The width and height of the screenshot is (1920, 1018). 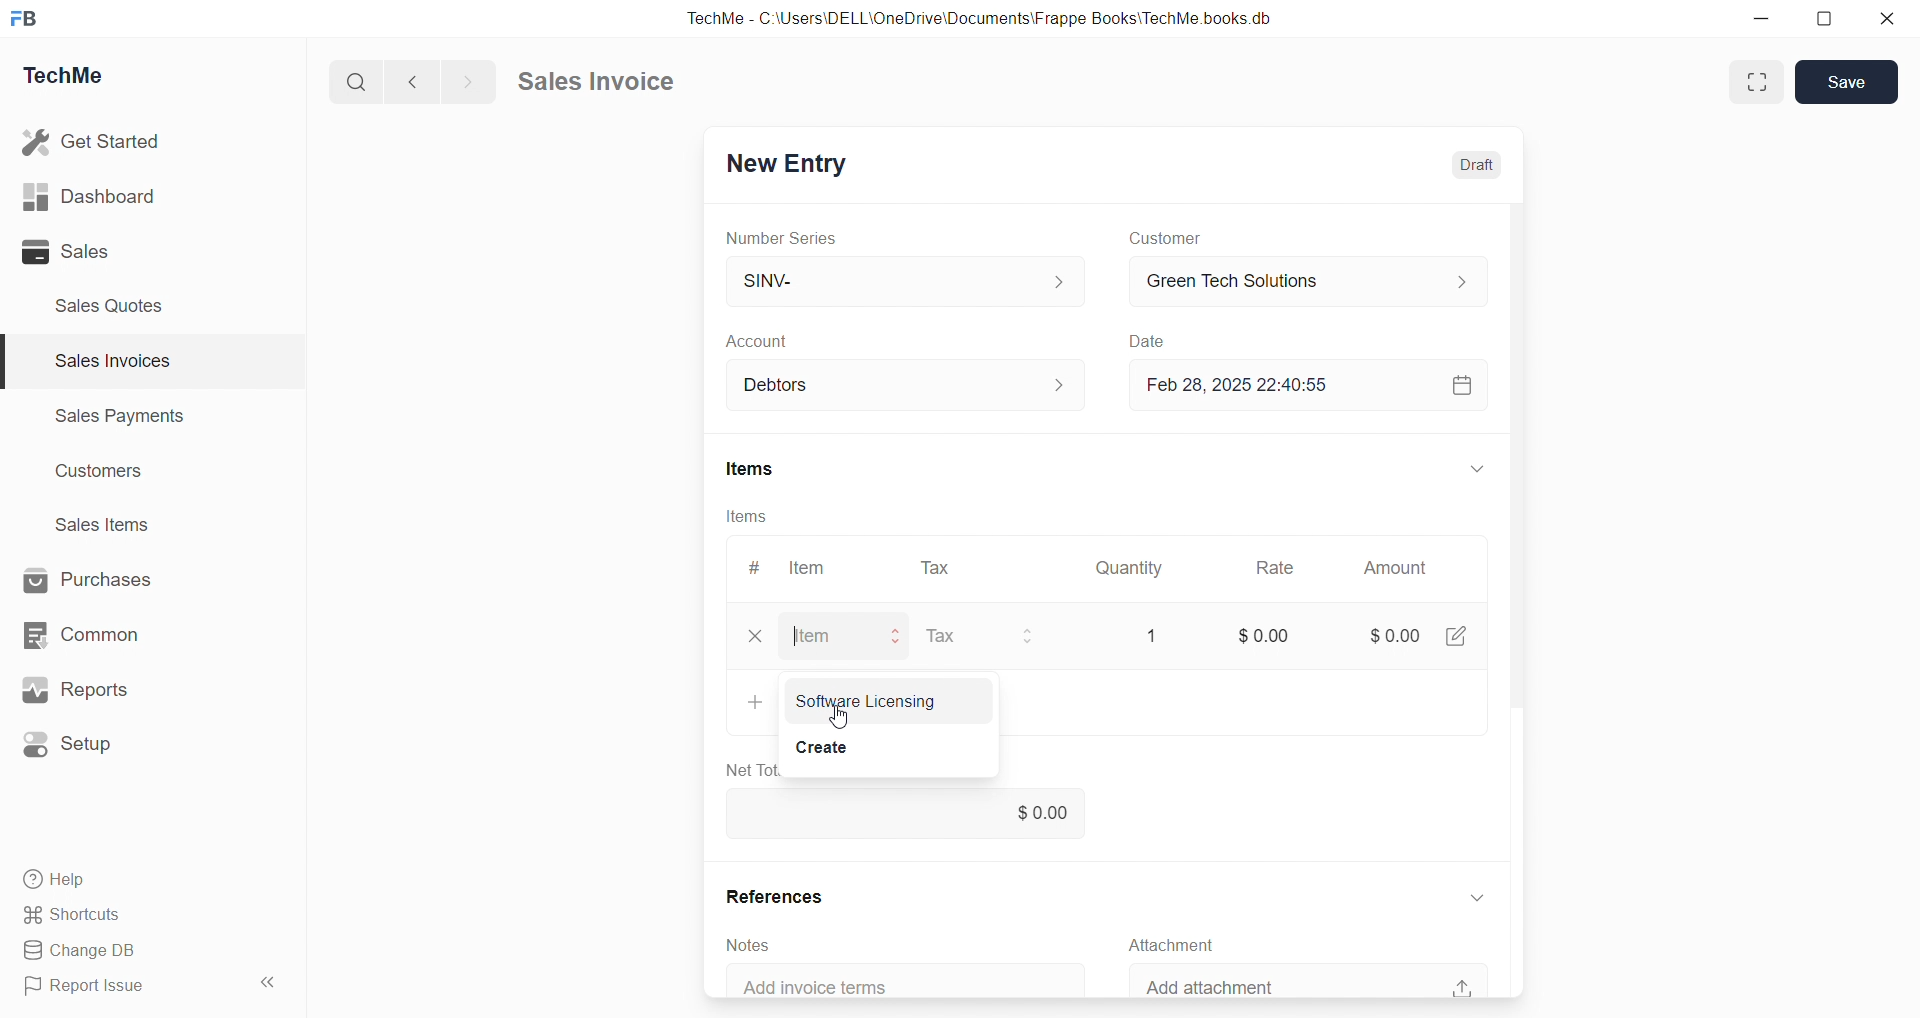 What do you see at coordinates (104, 524) in the screenshot?
I see `Sales items` at bounding box center [104, 524].